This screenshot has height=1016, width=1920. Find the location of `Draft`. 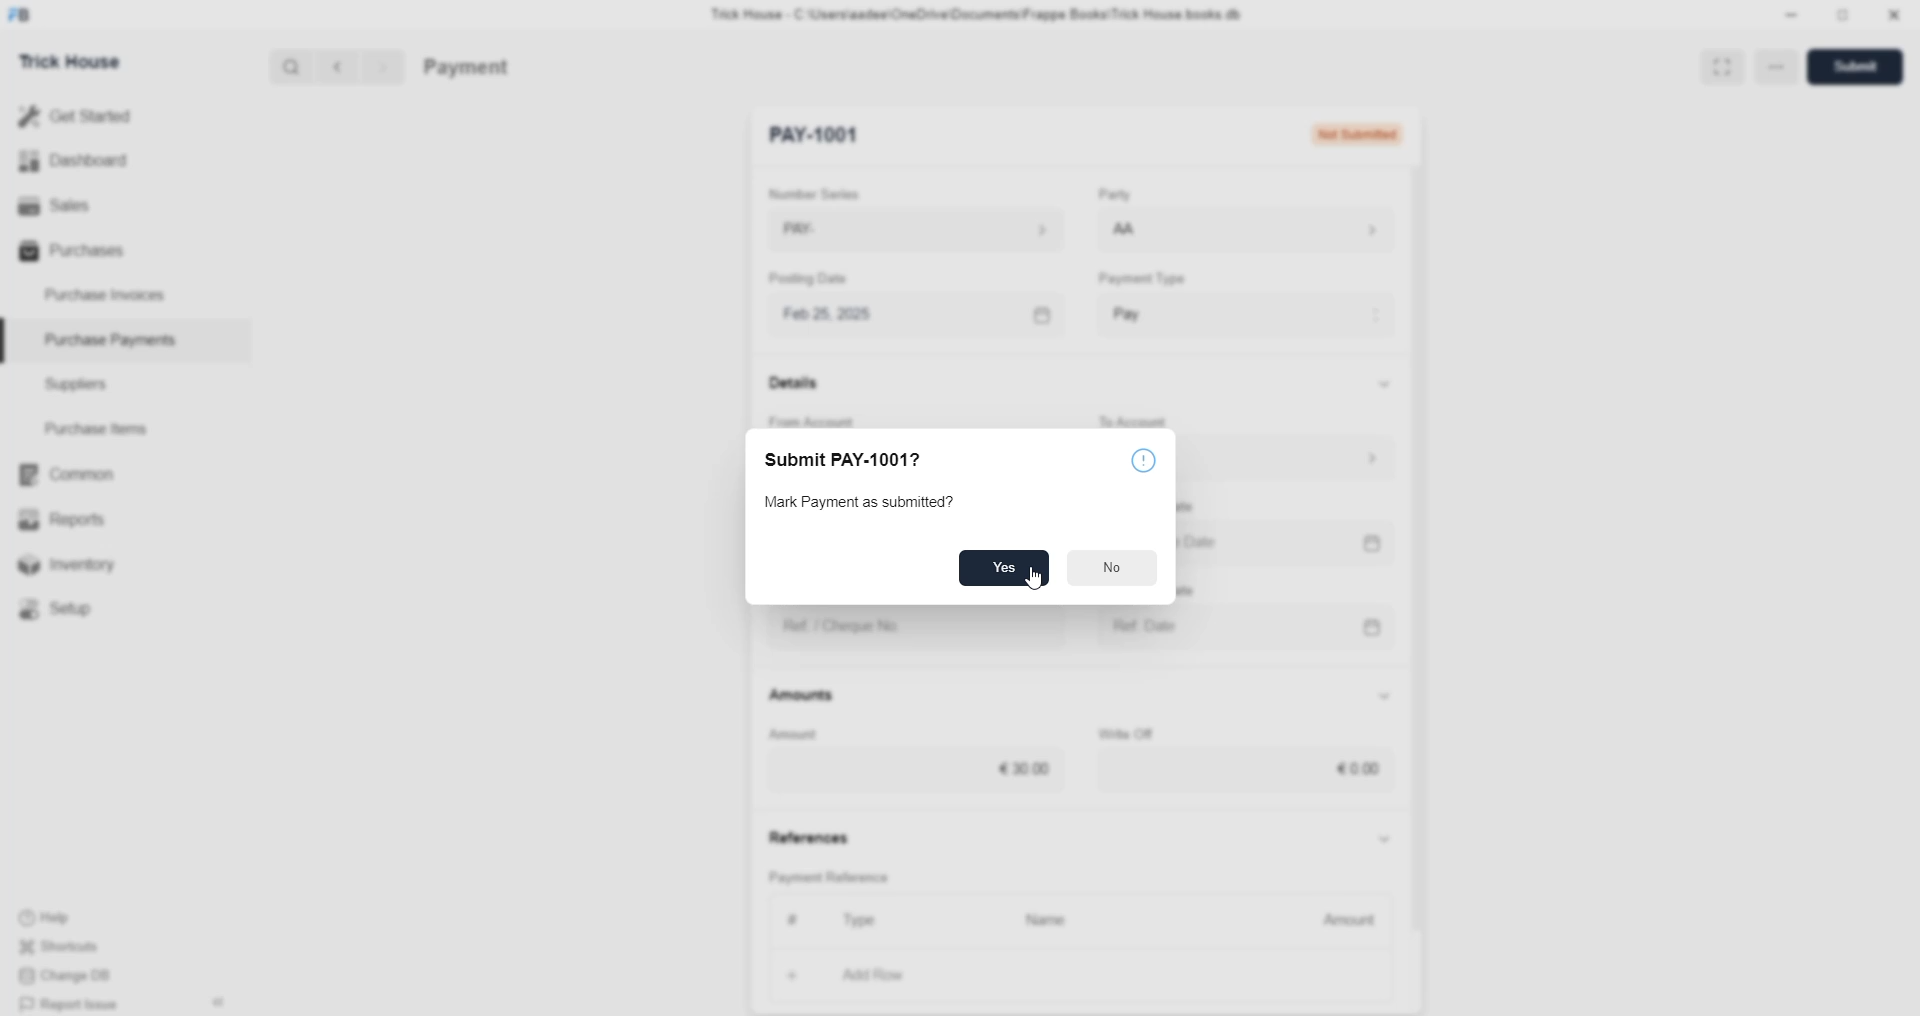

Draft is located at coordinates (1385, 136).